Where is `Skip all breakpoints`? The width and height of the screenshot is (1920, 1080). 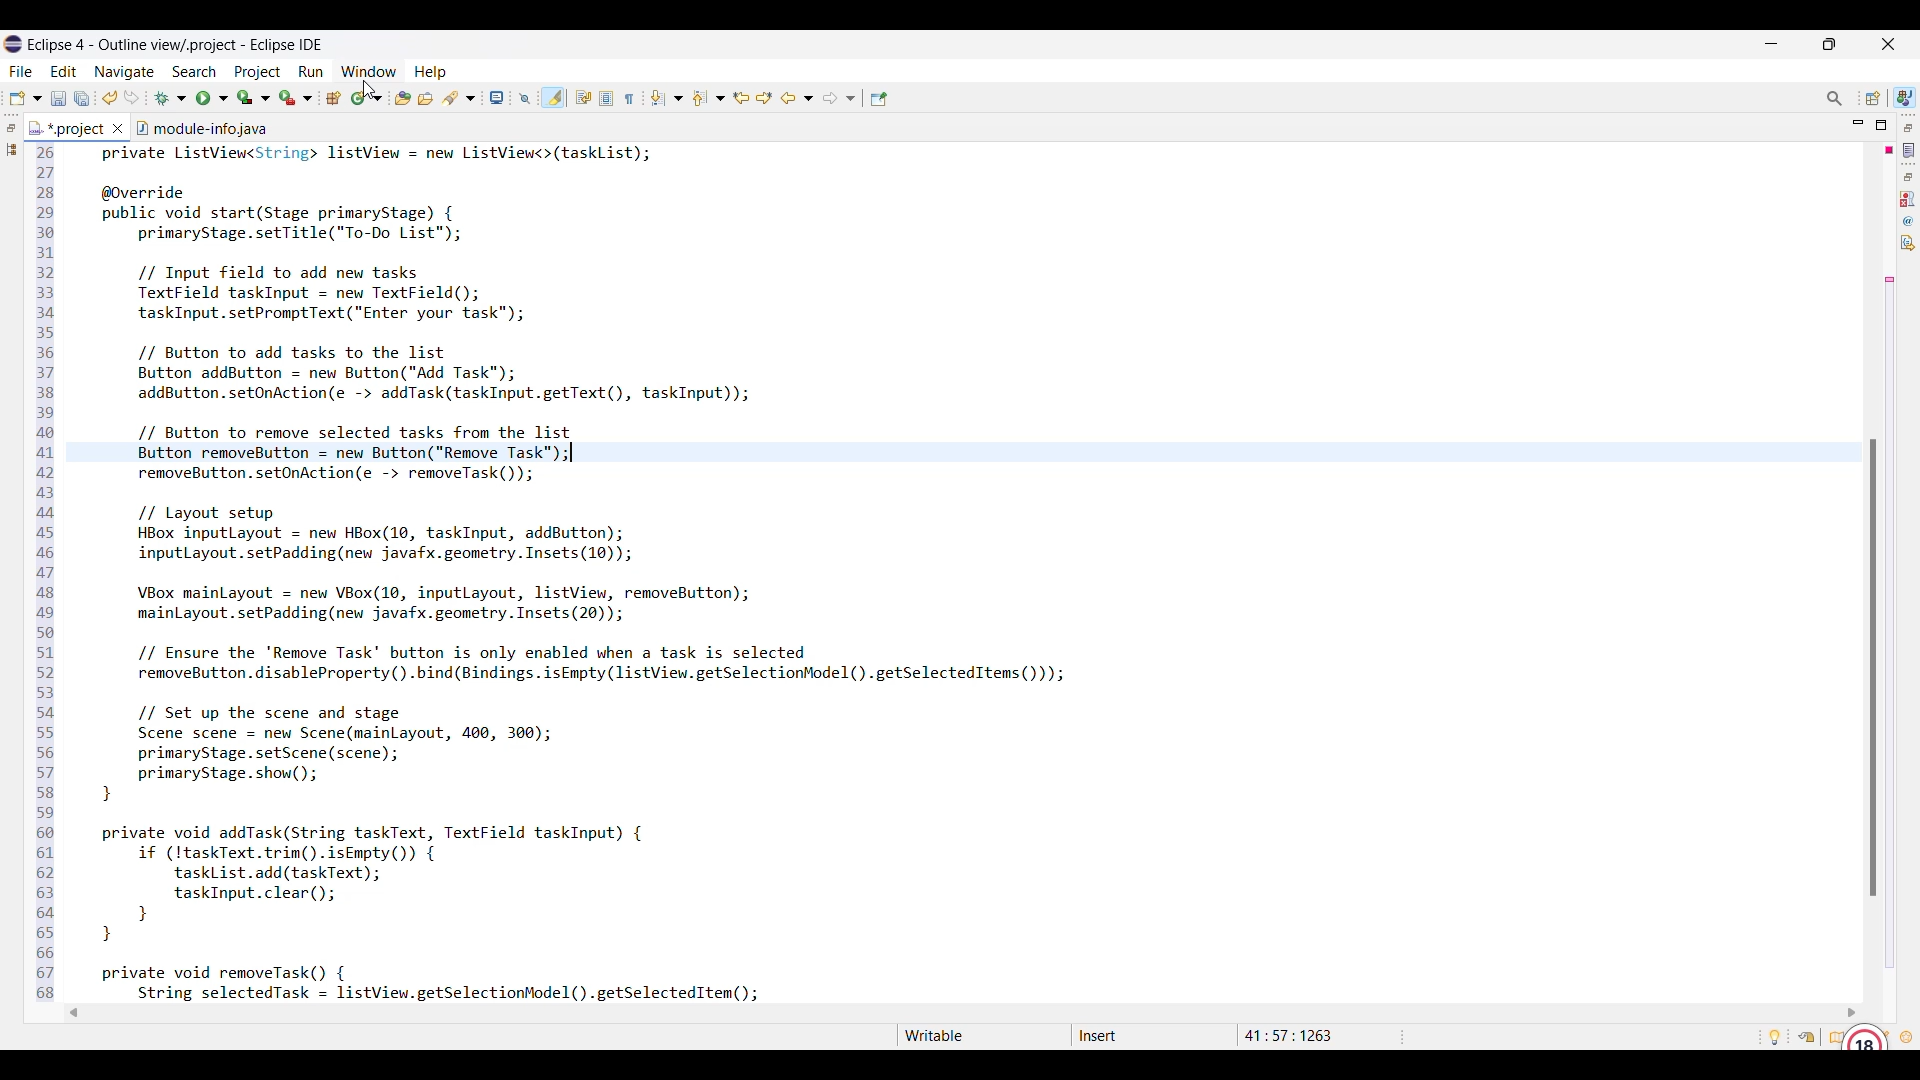
Skip all breakpoints is located at coordinates (525, 99).